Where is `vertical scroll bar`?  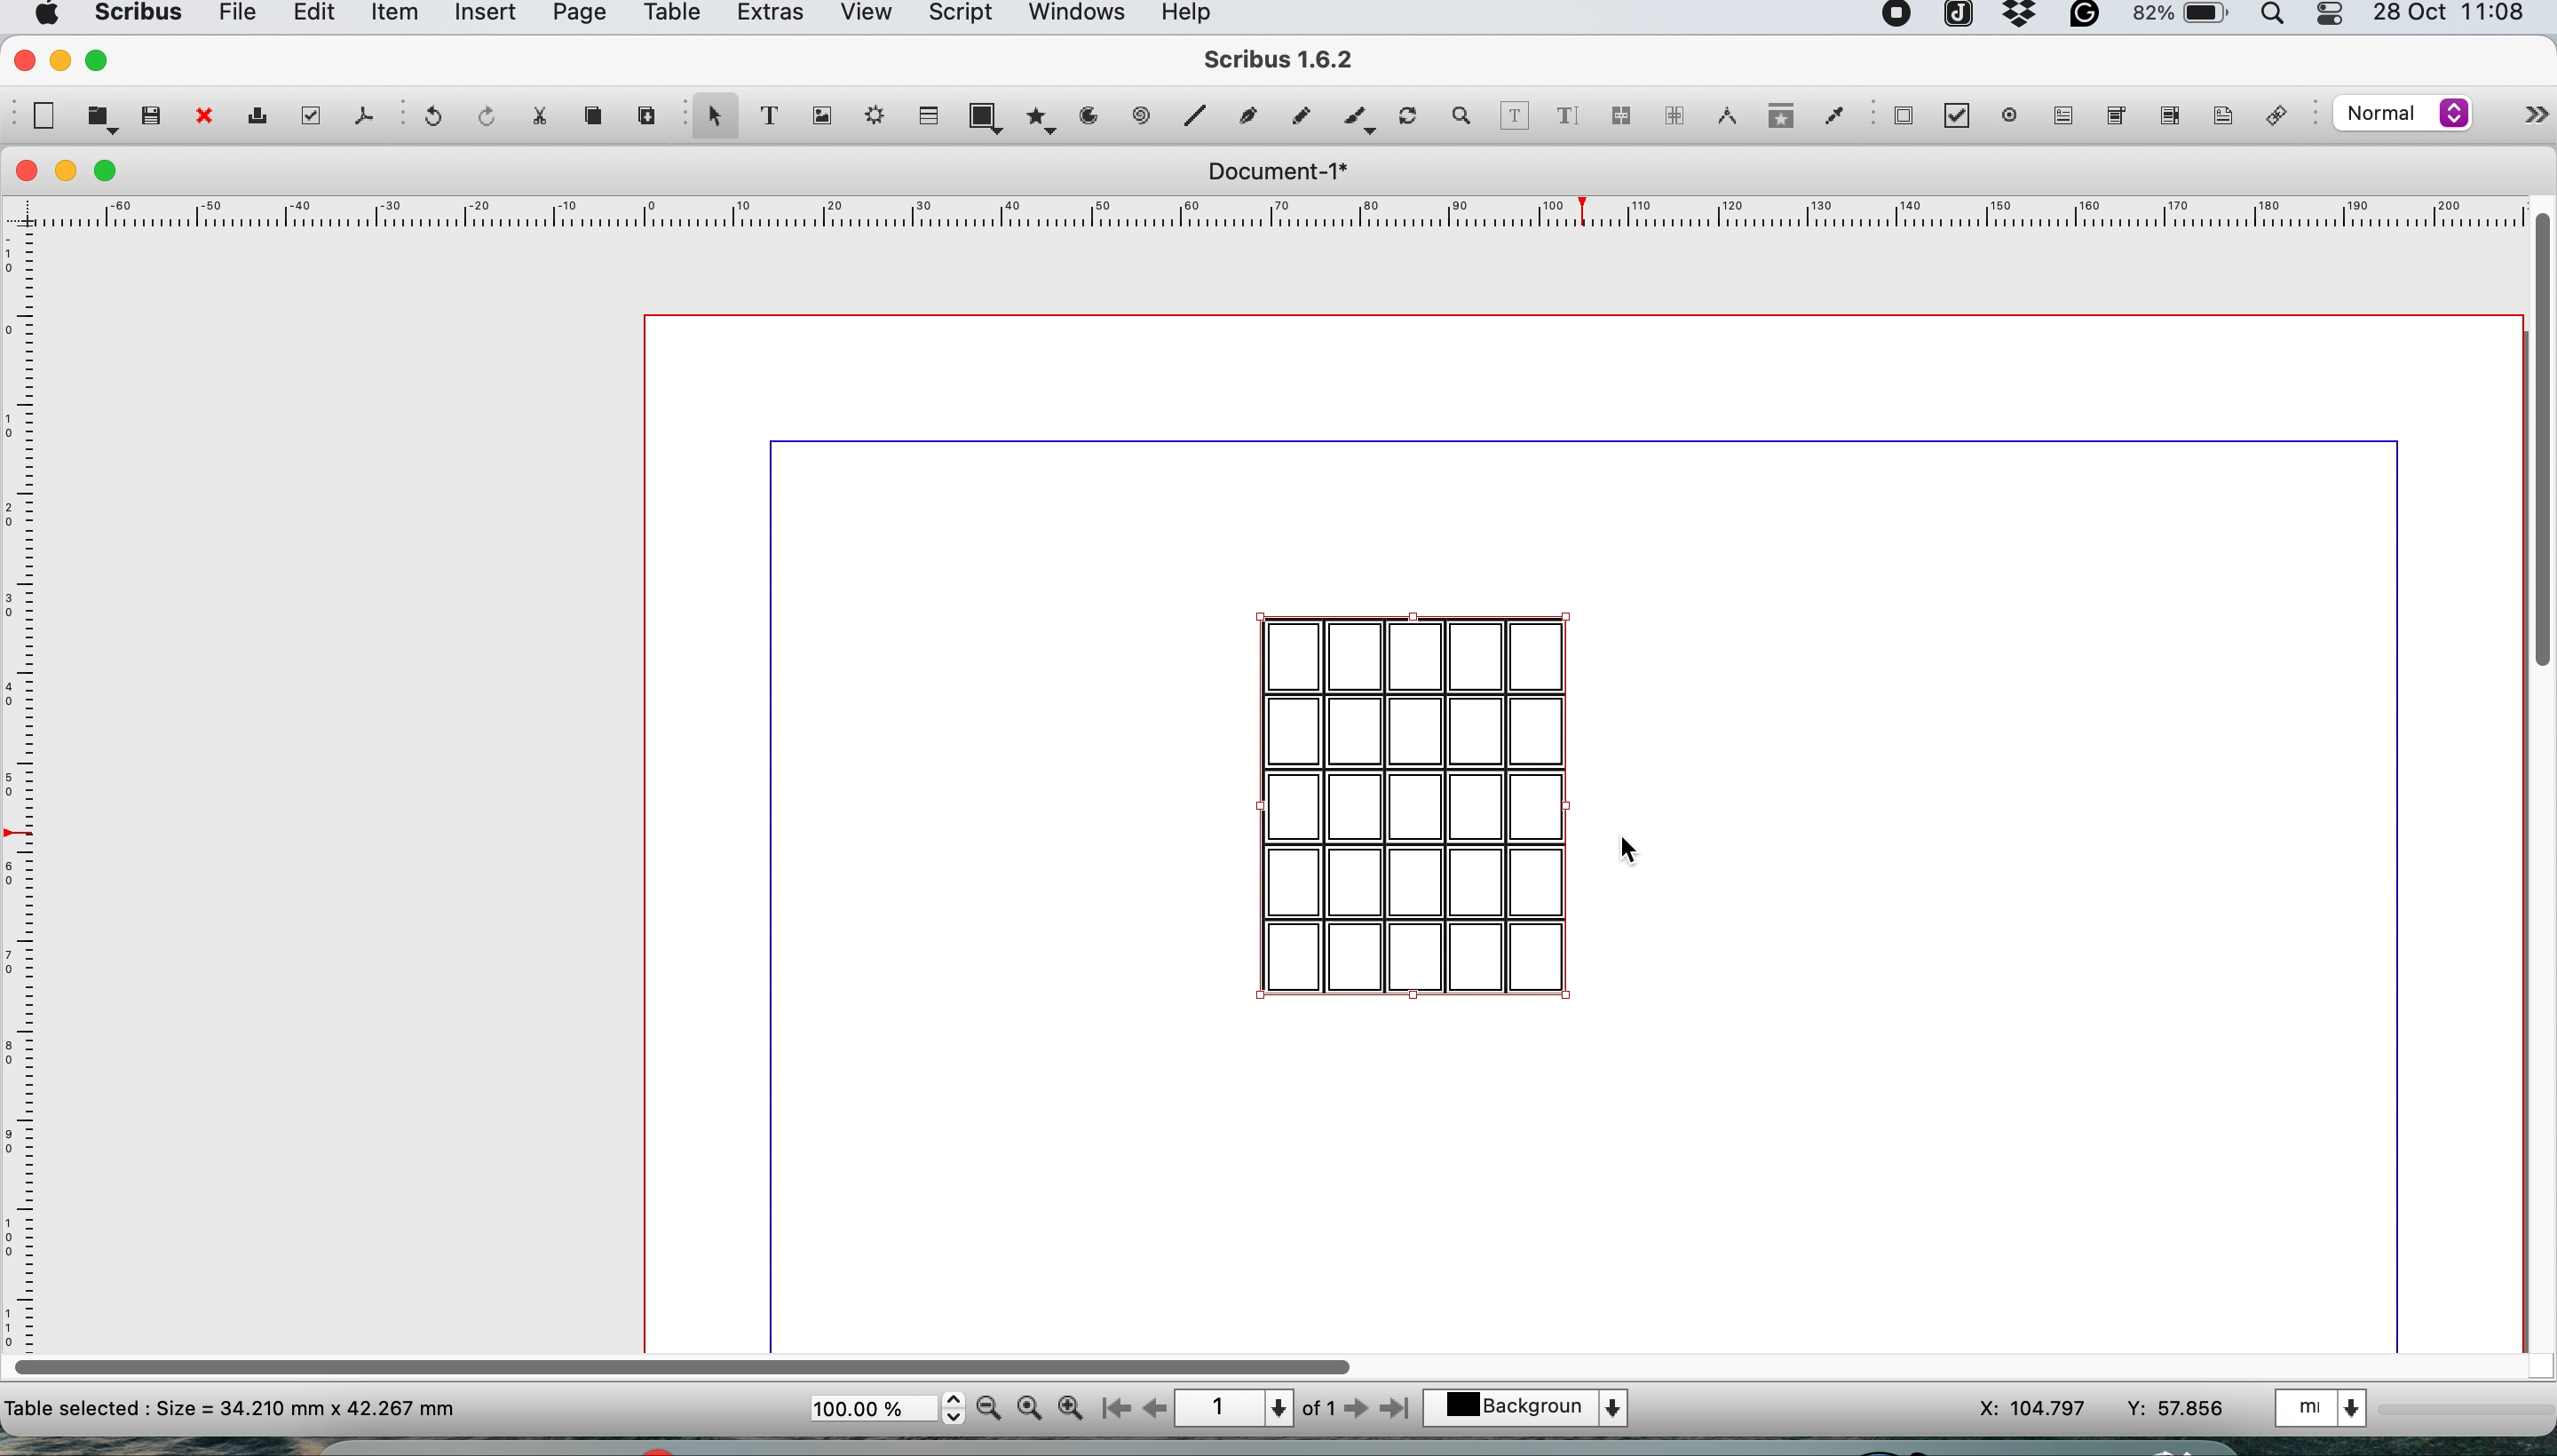
vertical scroll bar is located at coordinates (2539, 435).